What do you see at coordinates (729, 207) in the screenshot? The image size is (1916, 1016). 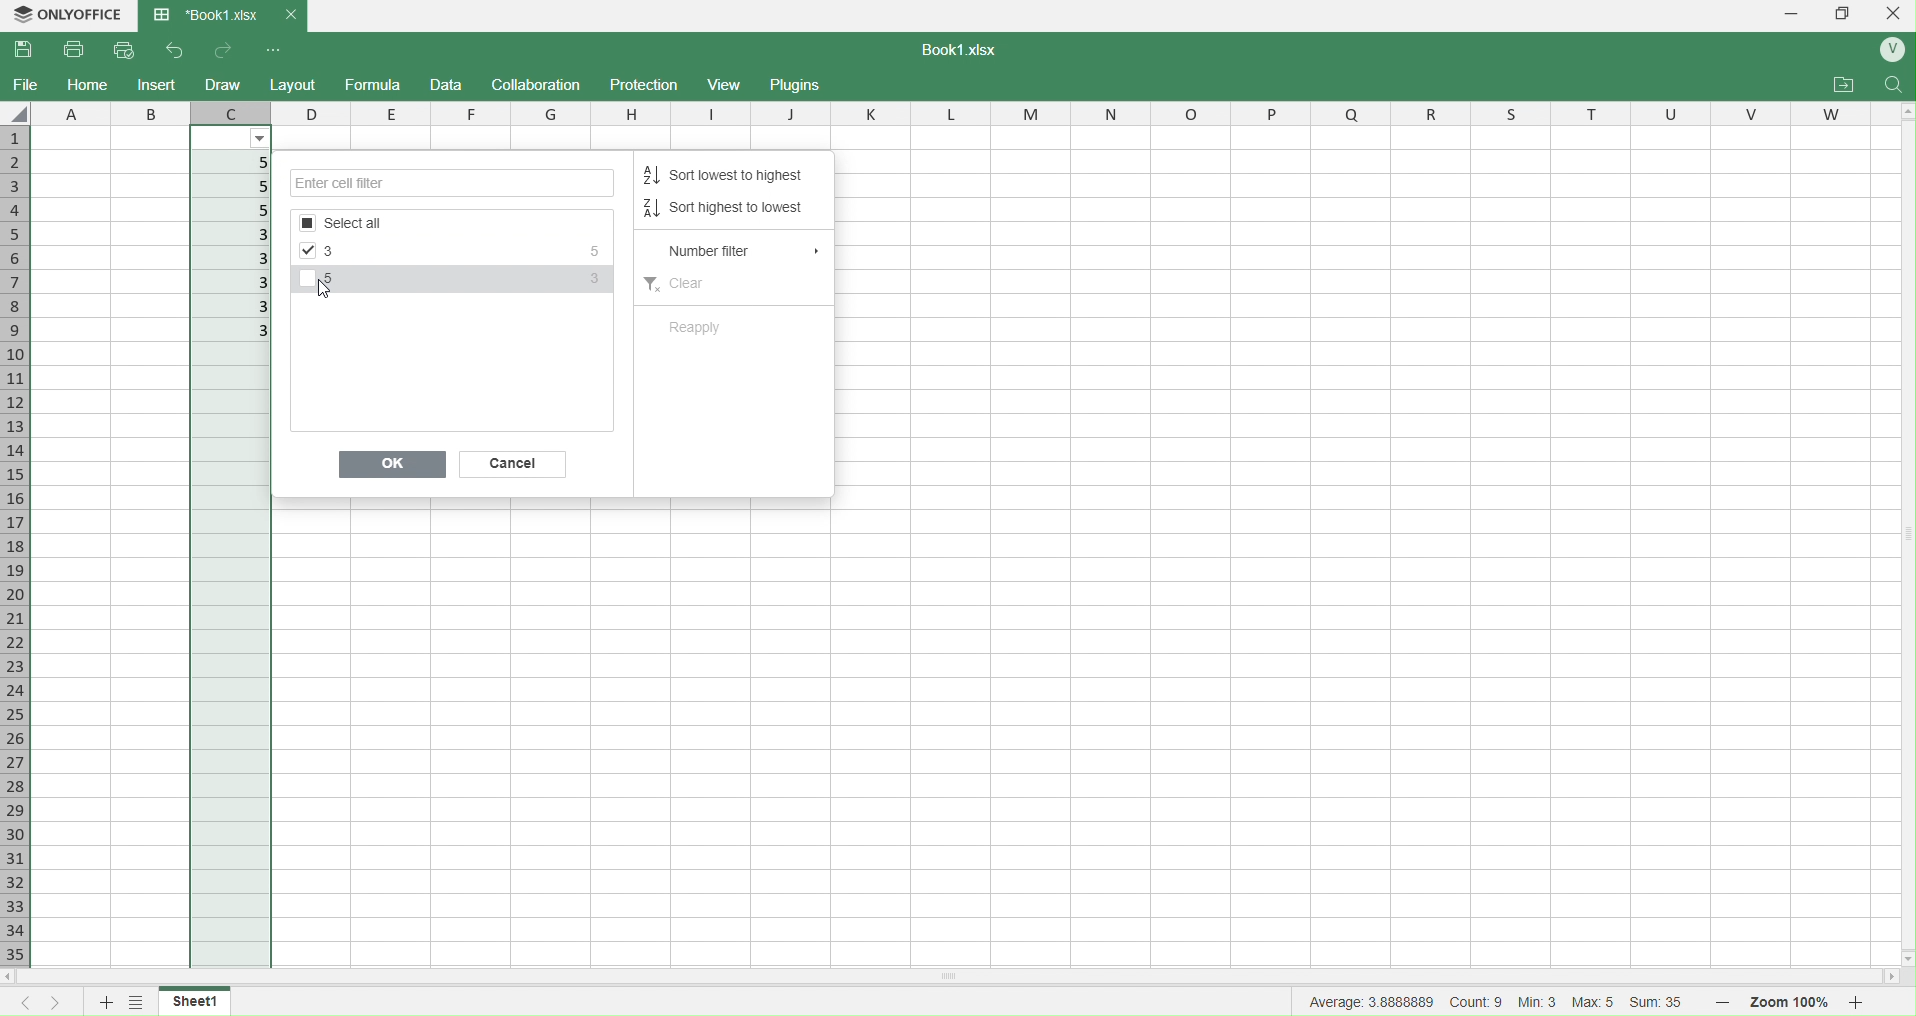 I see `Sort highest to lowest` at bounding box center [729, 207].